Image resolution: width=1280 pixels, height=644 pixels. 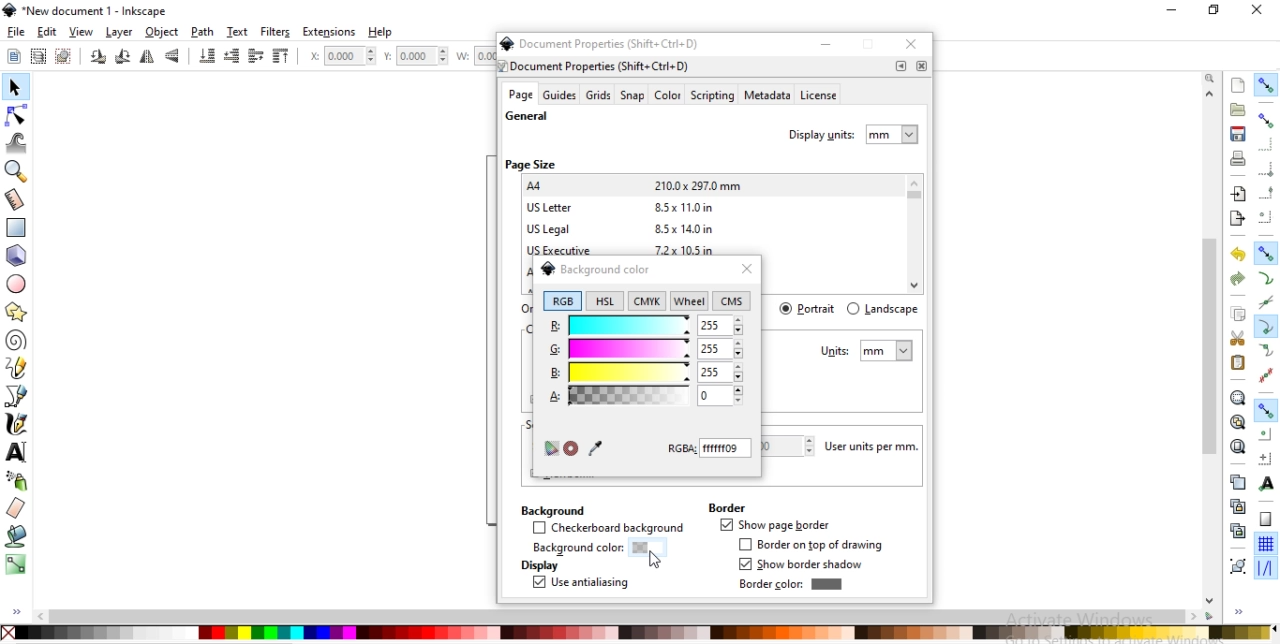 What do you see at coordinates (1237, 423) in the screenshot?
I see `zoom to fit drawing` at bounding box center [1237, 423].